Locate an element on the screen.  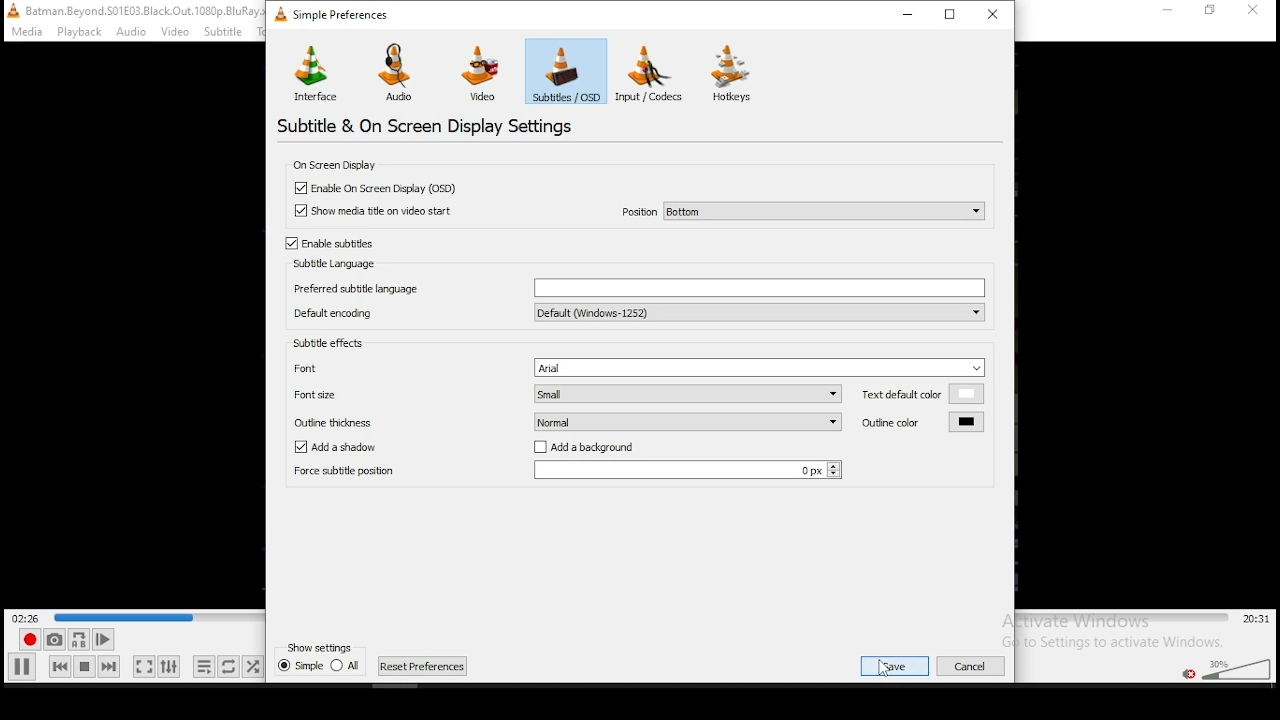
checkbox: enable subtitles is located at coordinates (329, 243).